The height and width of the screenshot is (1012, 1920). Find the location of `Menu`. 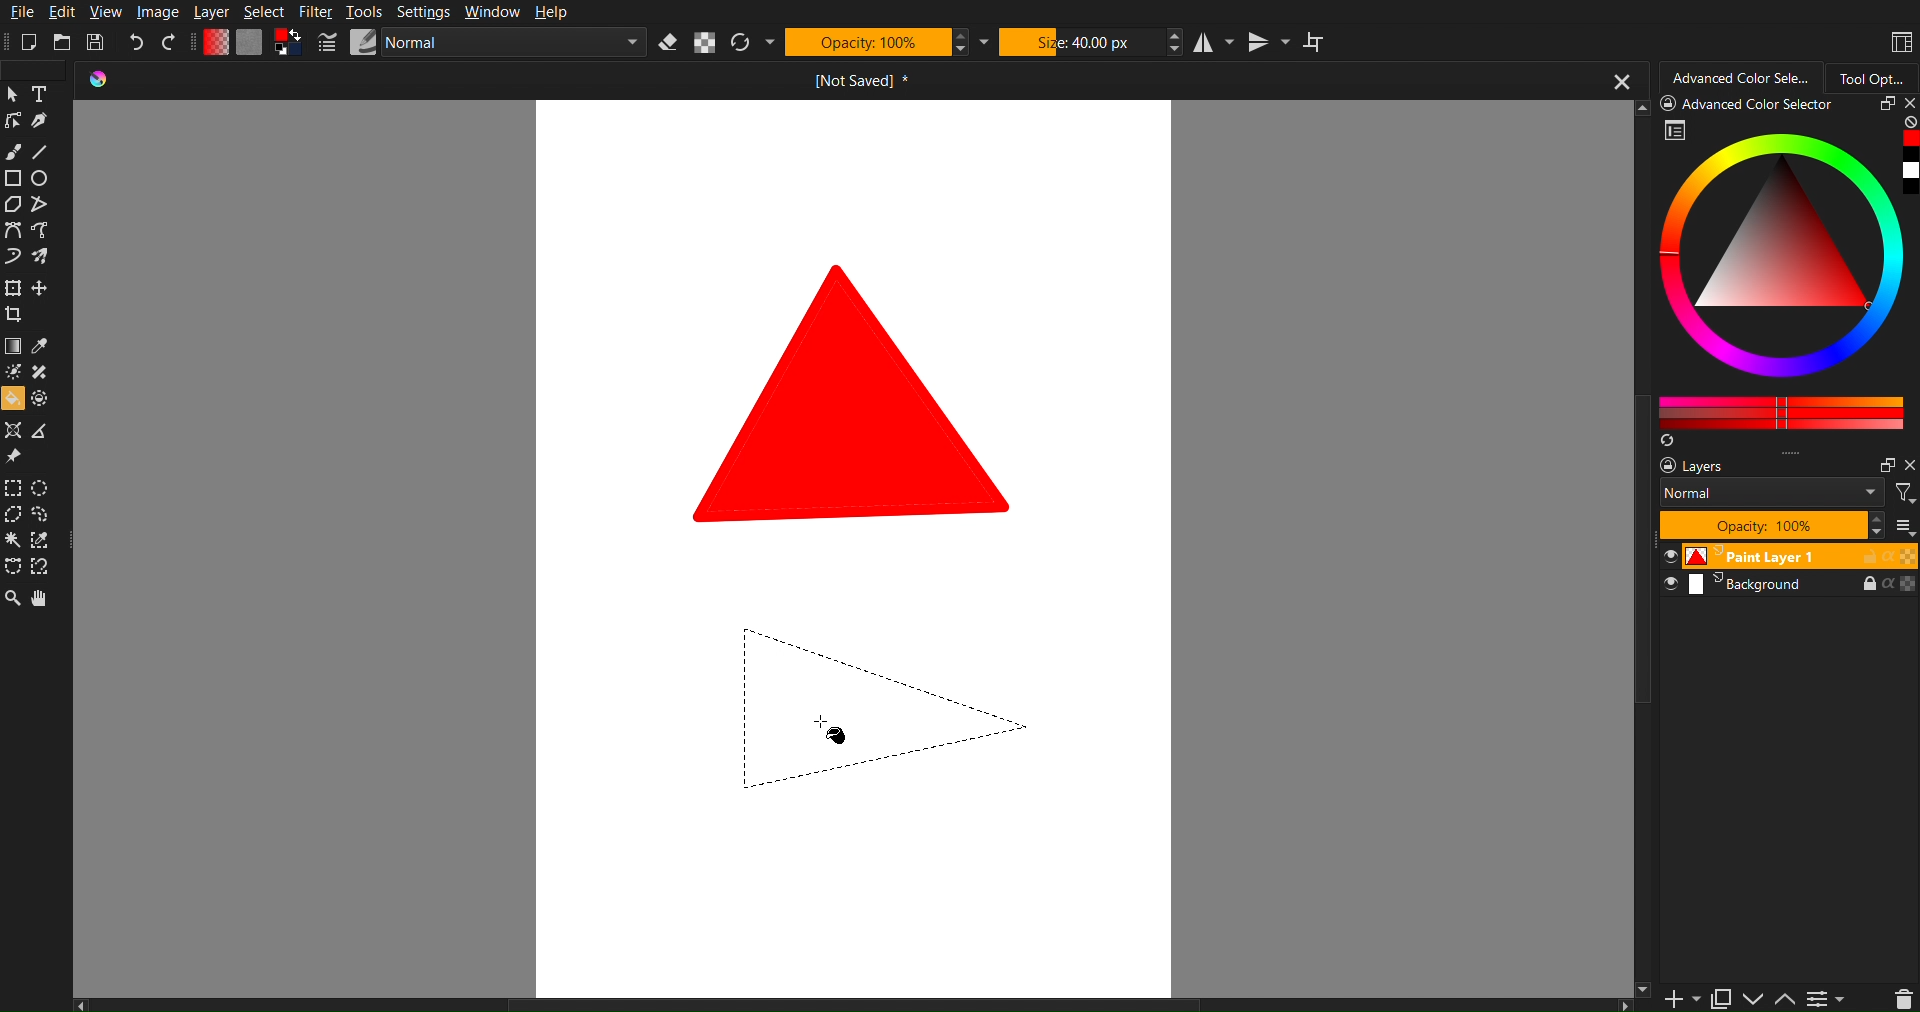

Menu is located at coordinates (1826, 998).